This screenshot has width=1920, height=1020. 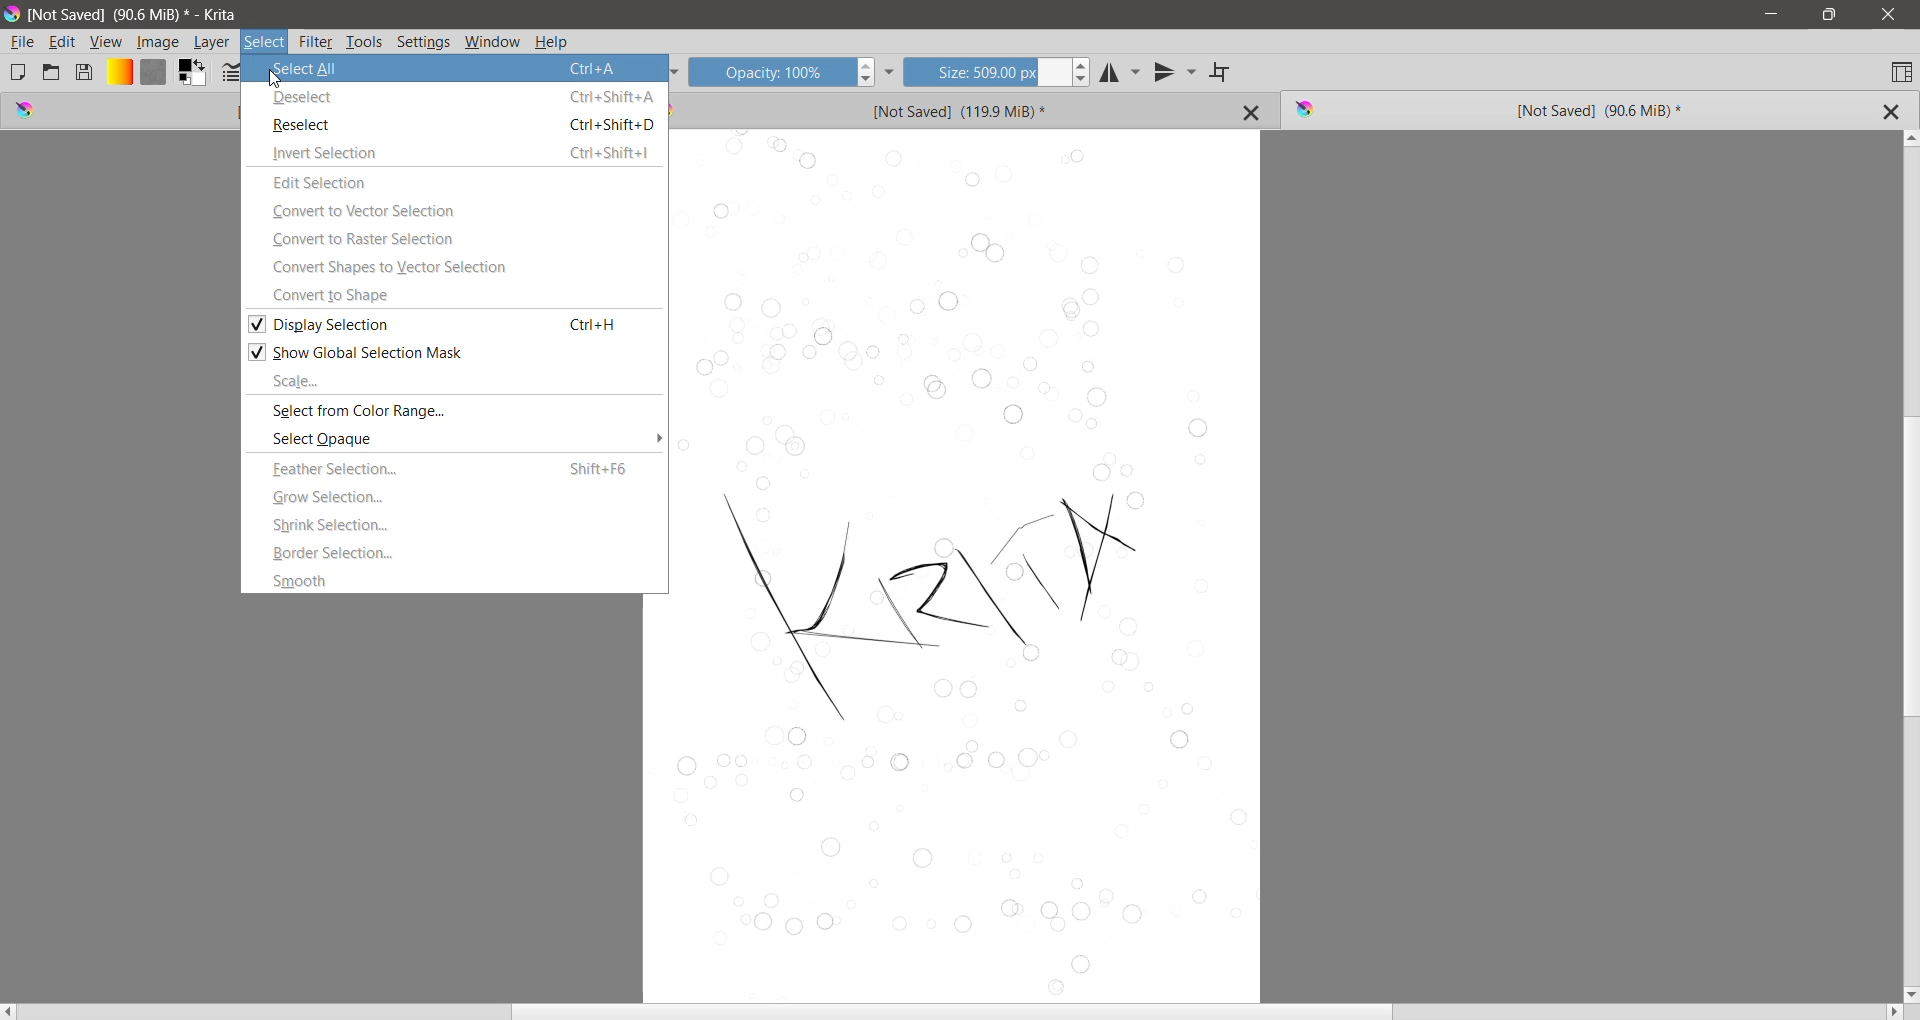 I want to click on Opacity input, so click(x=769, y=71).